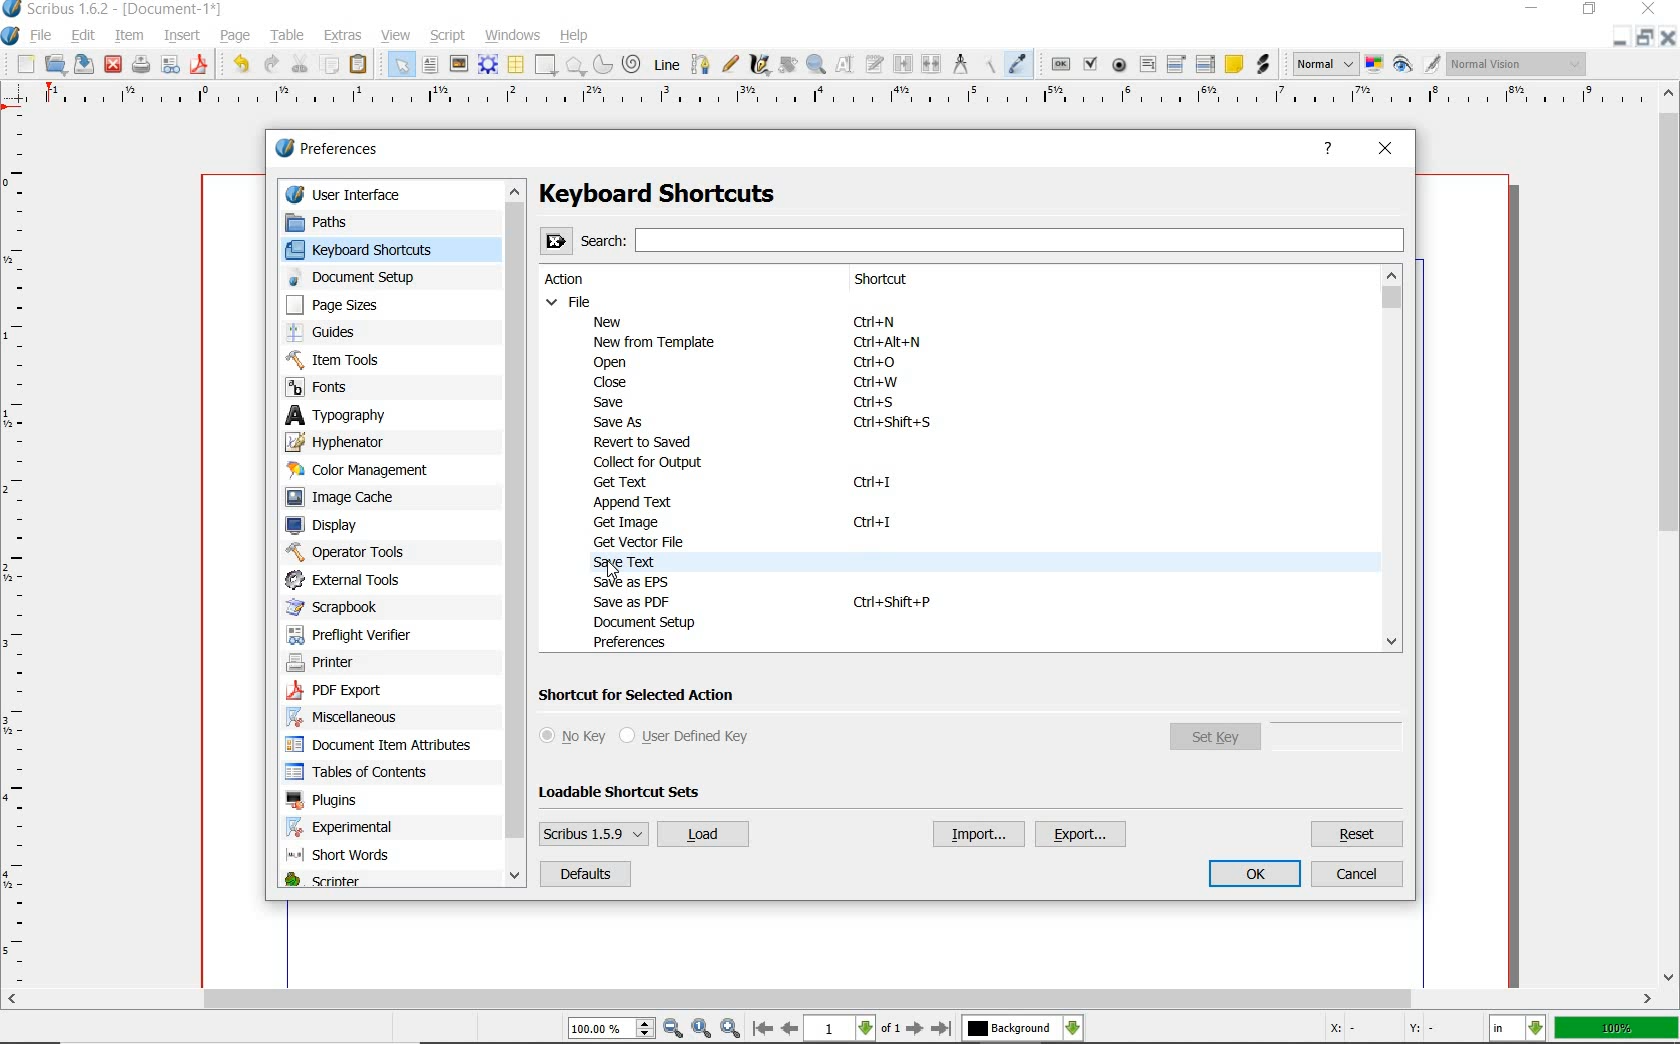  What do you see at coordinates (392, 193) in the screenshot?
I see `user interface` at bounding box center [392, 193].